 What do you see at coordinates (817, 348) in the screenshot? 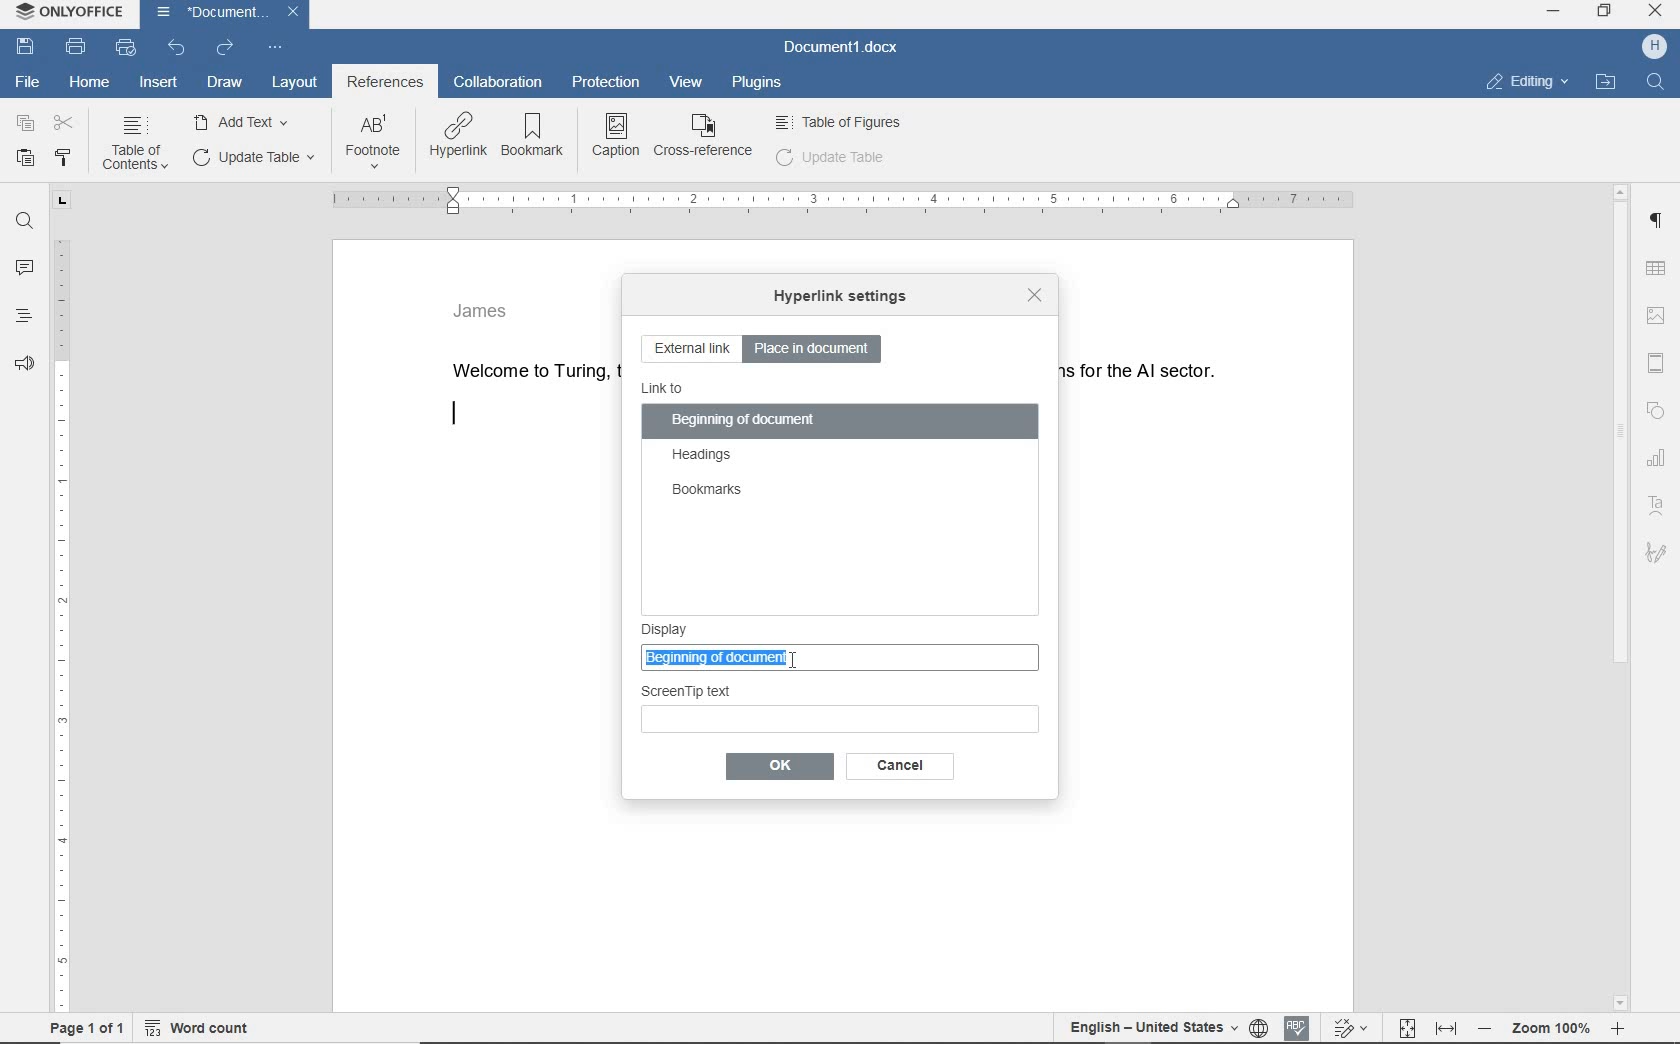
I see `place in document` at bounding box center [817, 348].